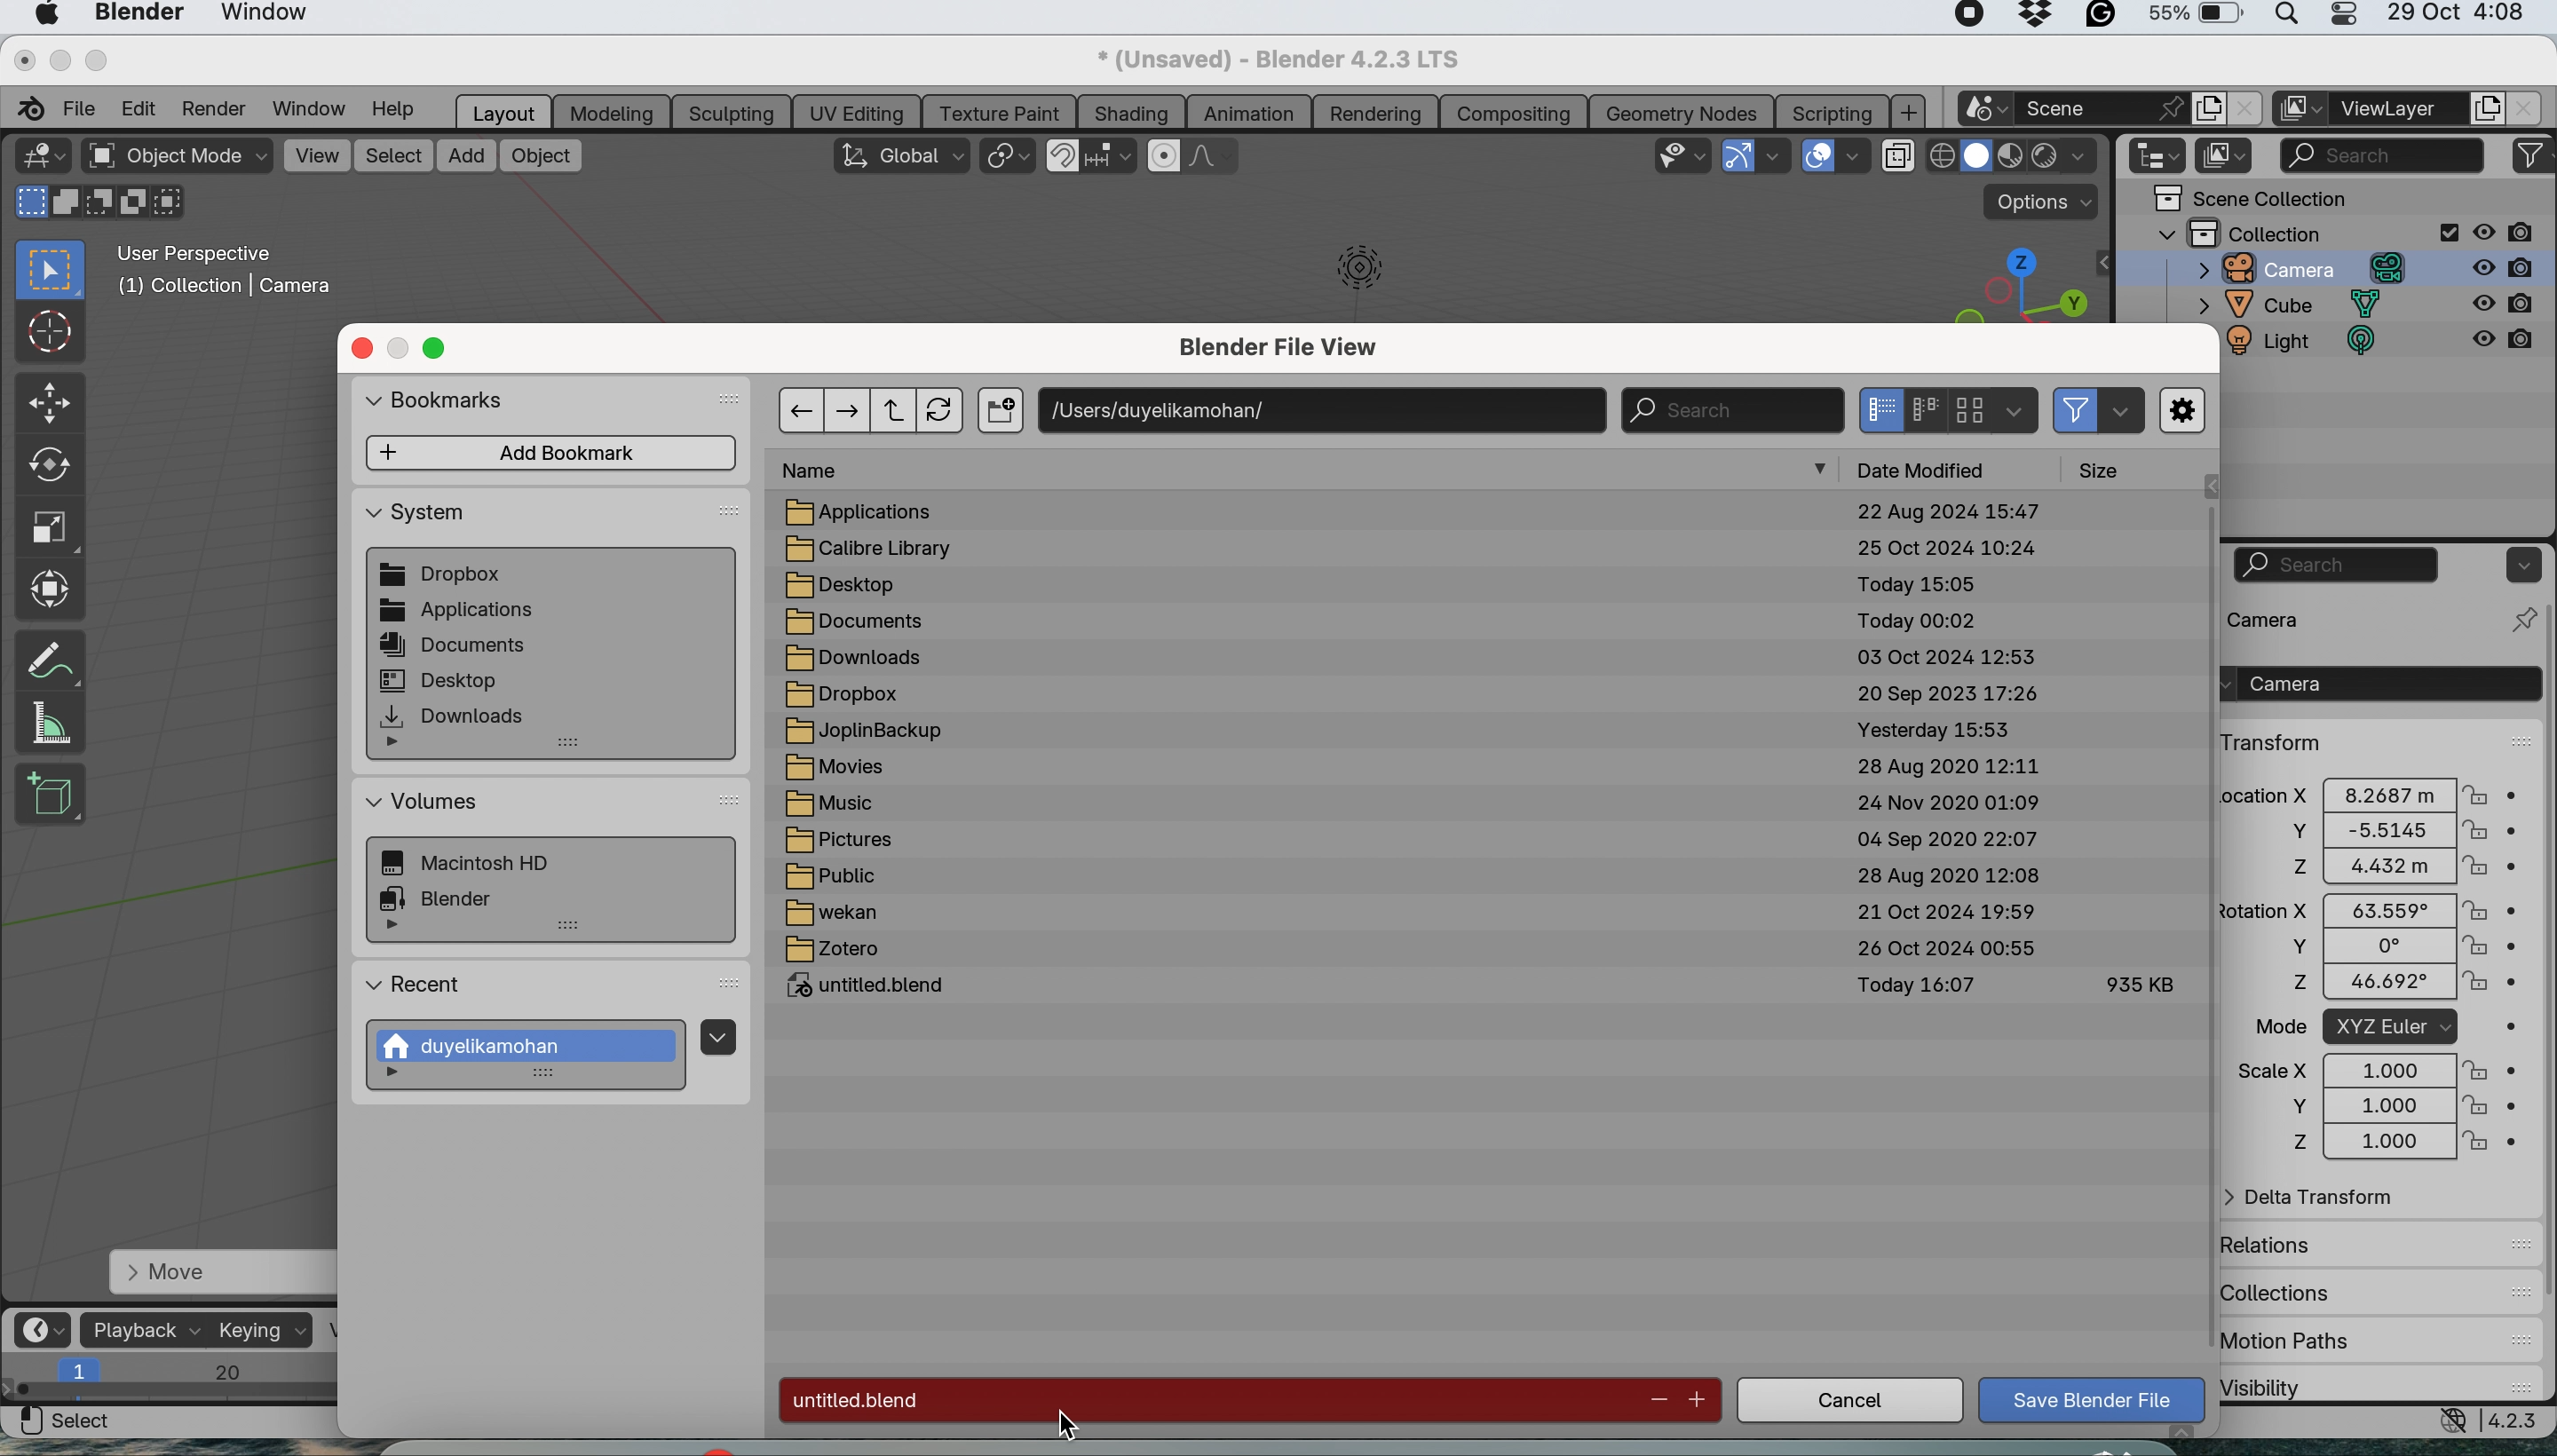 Image resolution: width=2557 pixels, height=1456 pixels. What do you see at coordinates (2101, 19) in the screenshot?
I see `grammarly` at bounding box center [2101, 19].